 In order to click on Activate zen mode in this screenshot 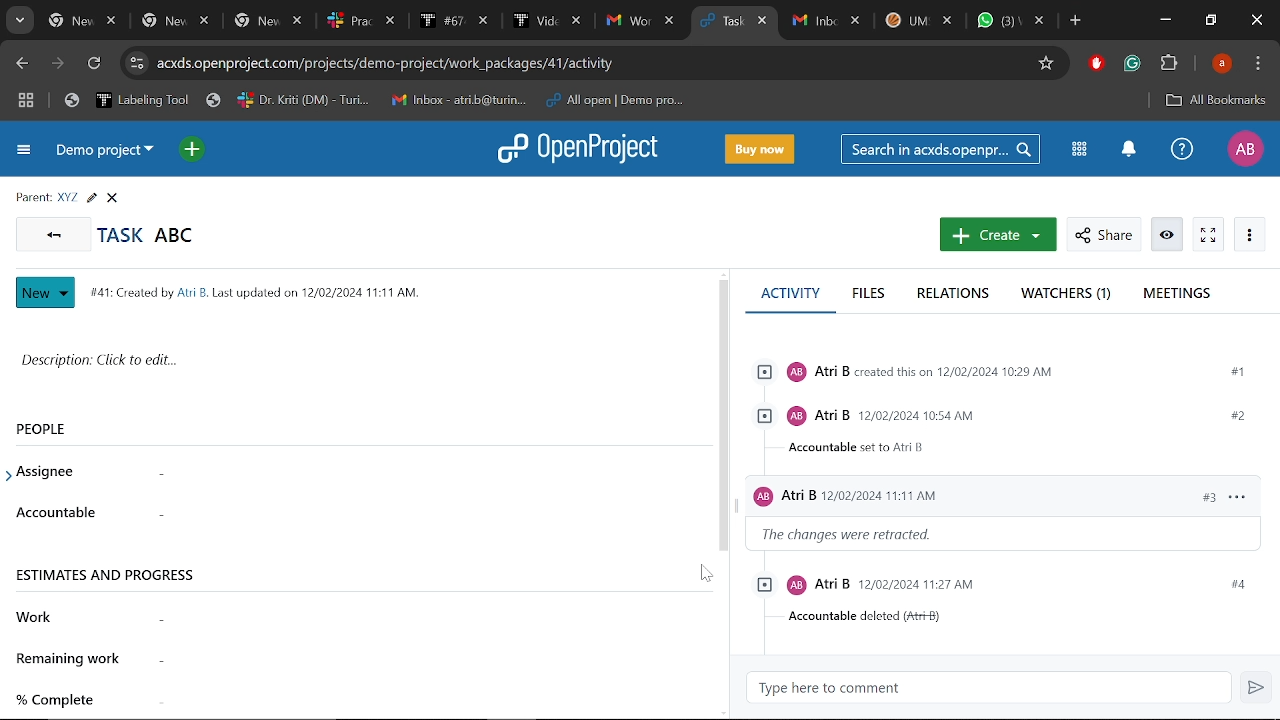, I will do `click(1209, 235)`.